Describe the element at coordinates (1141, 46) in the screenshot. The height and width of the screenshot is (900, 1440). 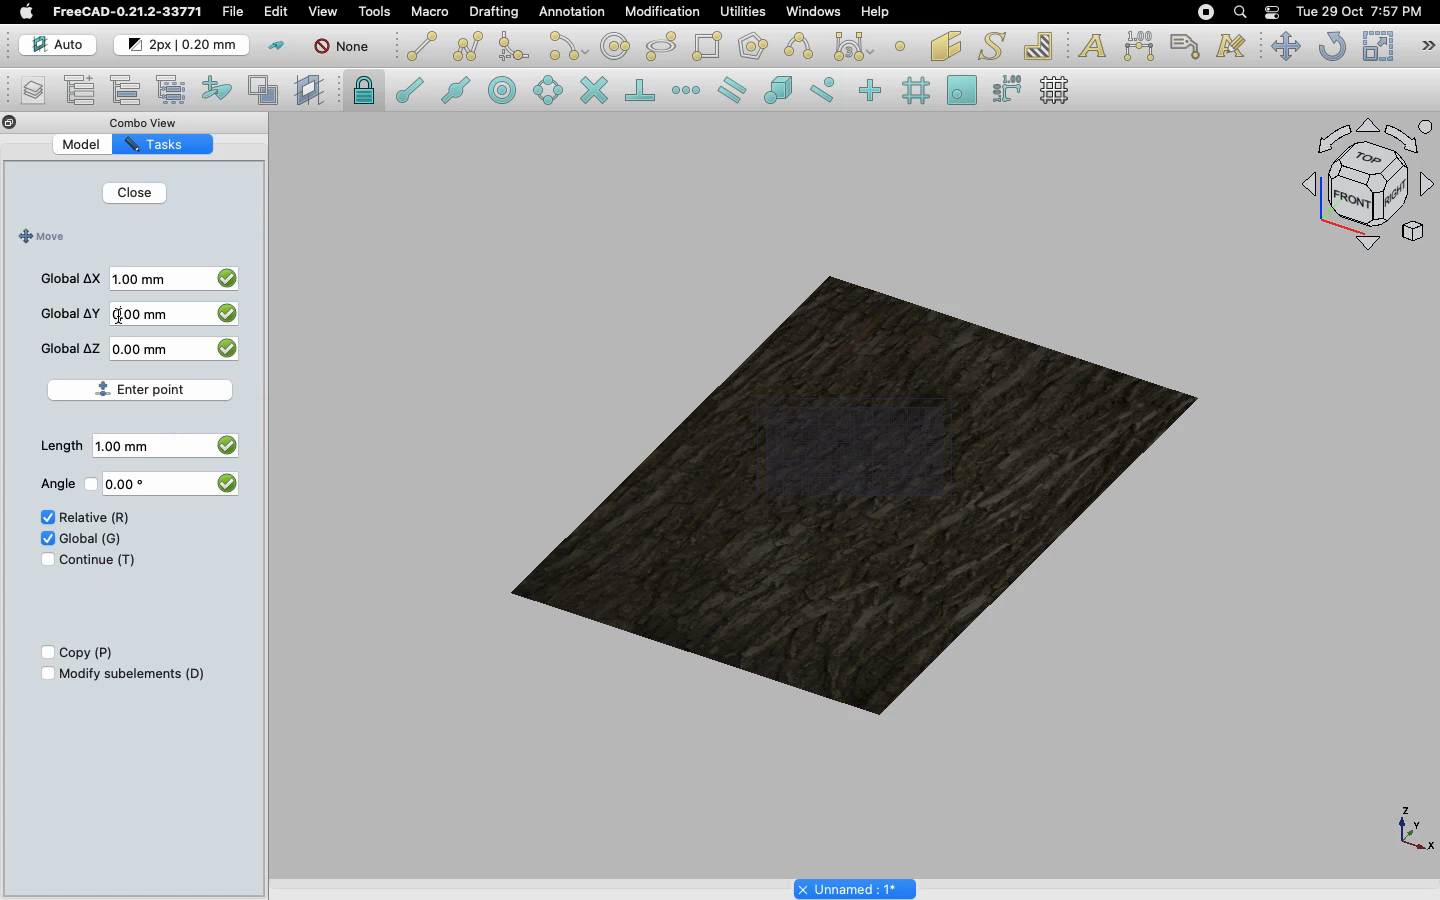
I see `Dimension` at that location.